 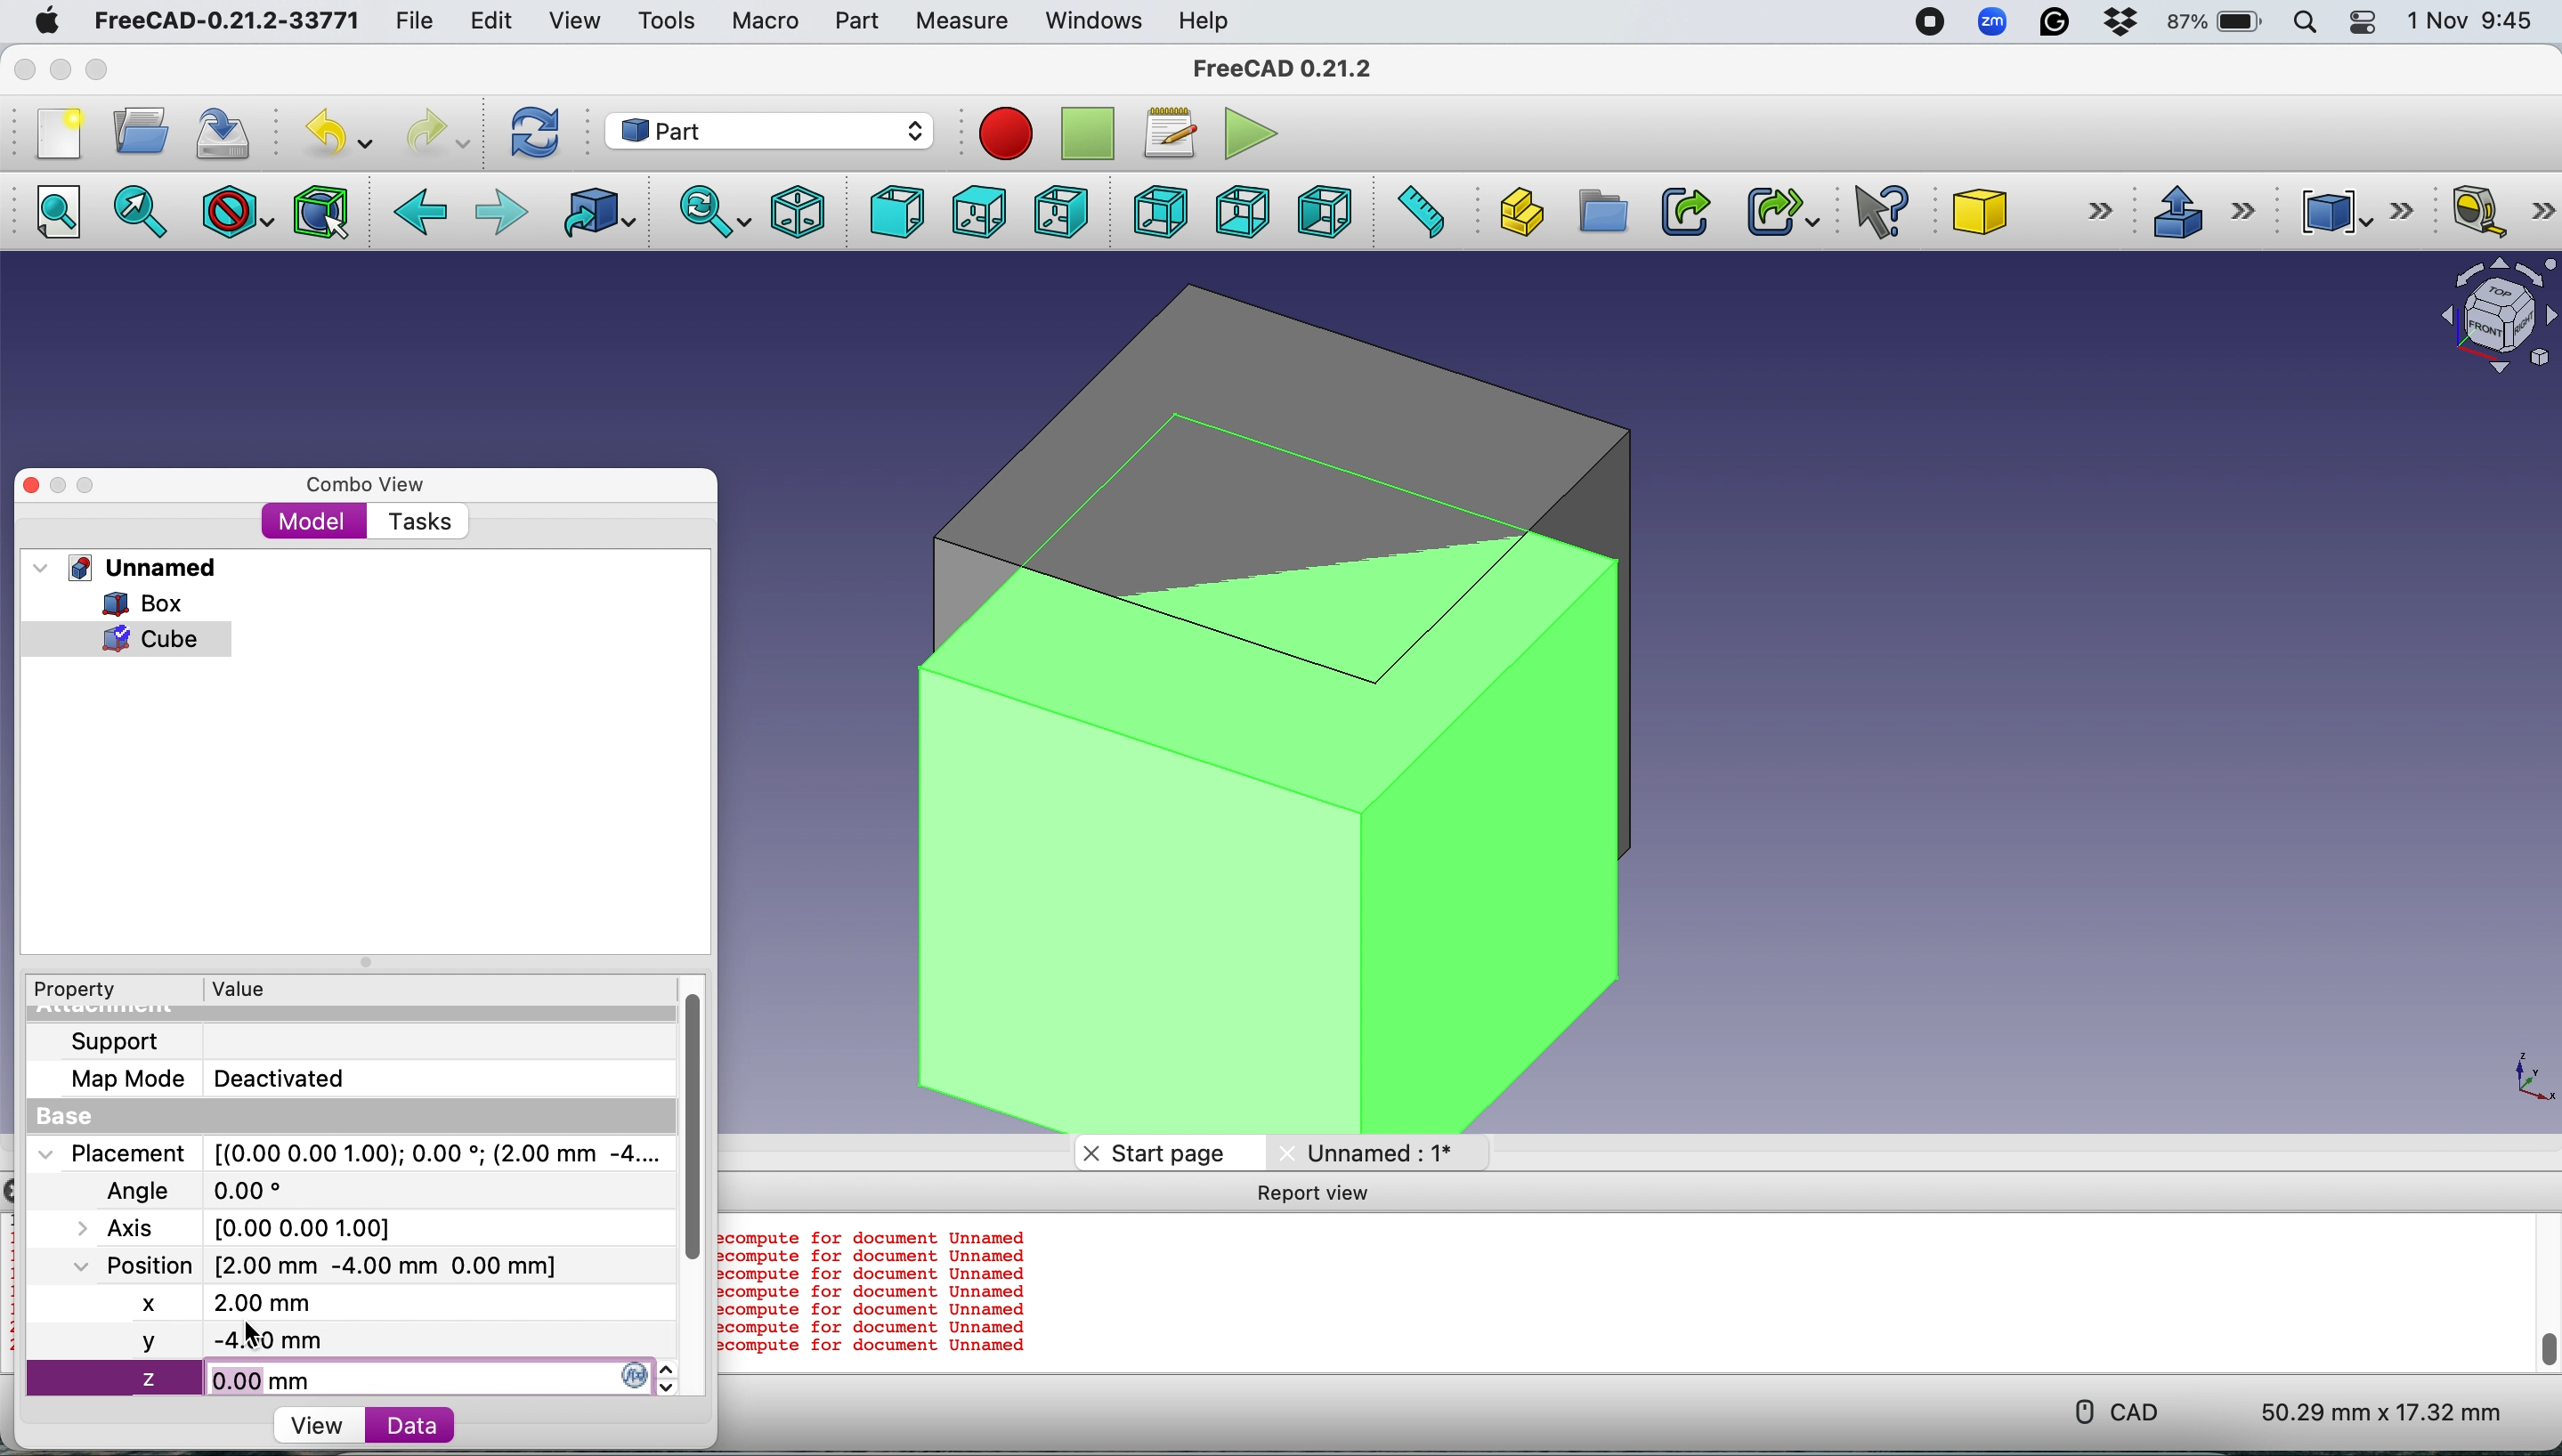 What do you see at coordinates (1600, 212) in the screenshot?
I see `Create group` at bounding box center [1600, 212].